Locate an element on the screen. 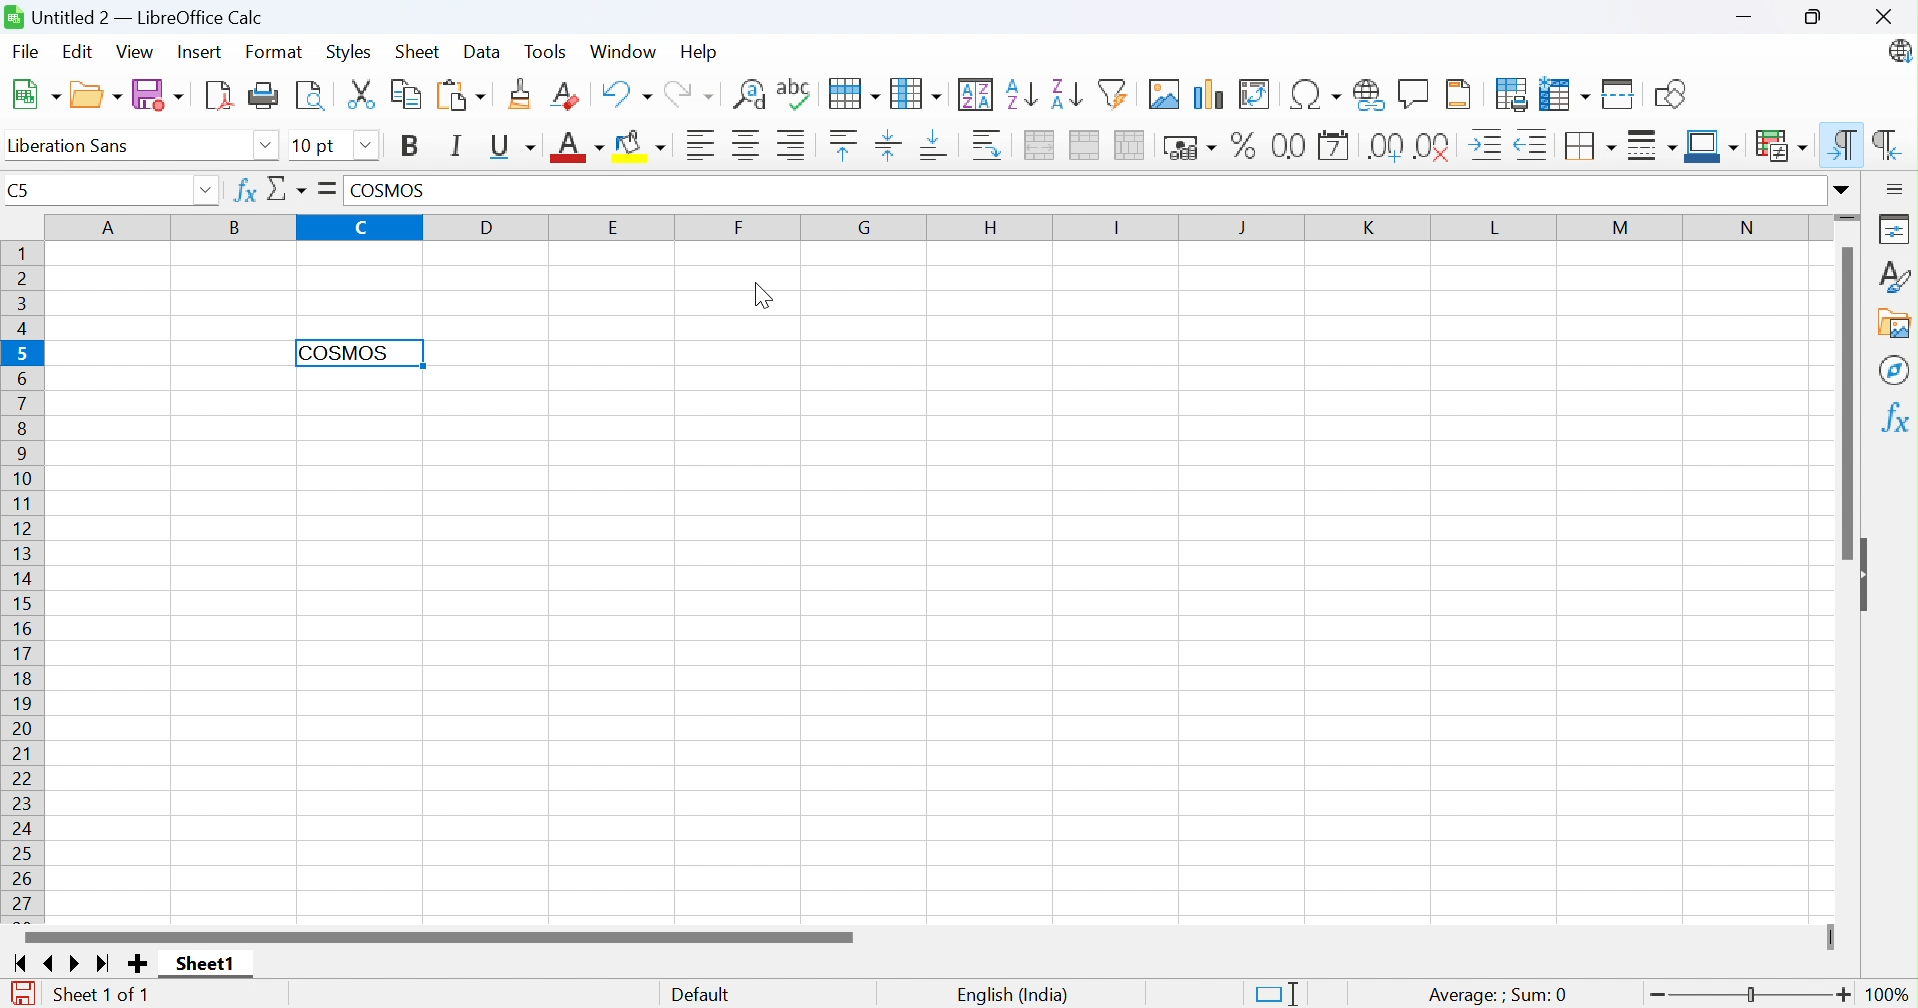  Format as currency is located at coordinates (1191, 149).